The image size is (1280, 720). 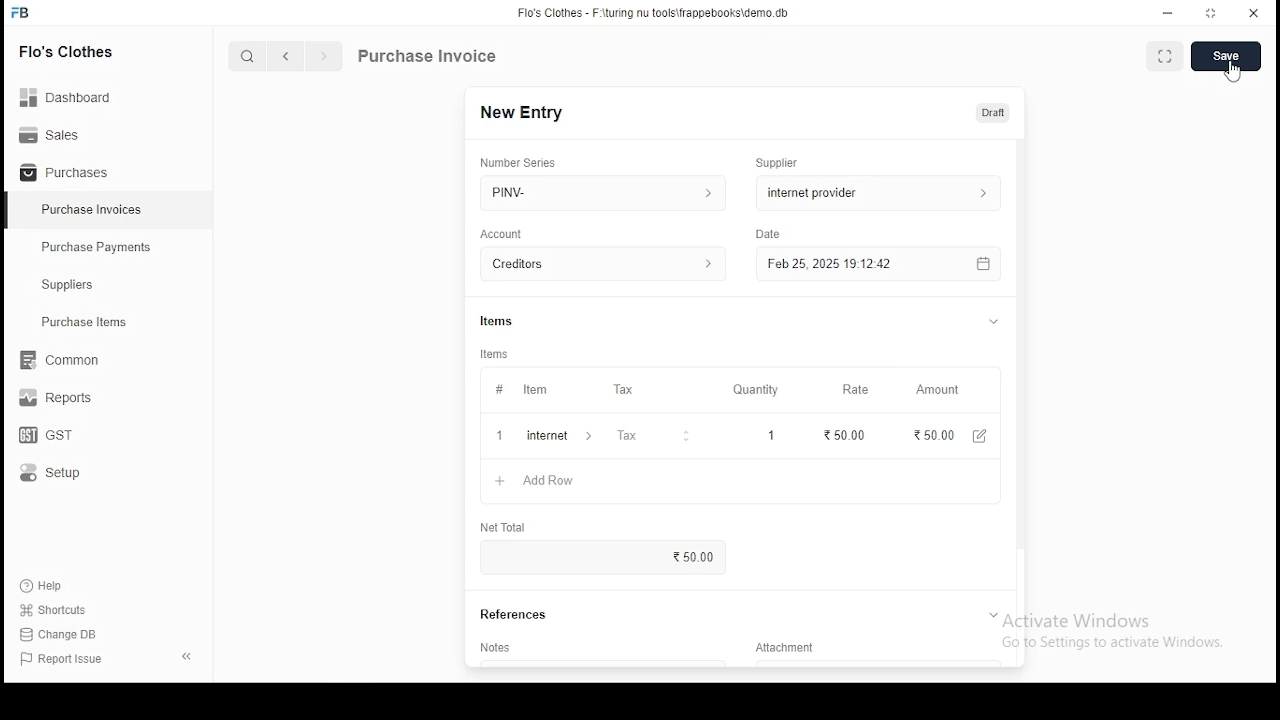 What do you see at coordinates (58, 400) in the screenshot?
I see `reports` at bounding box center [58, 400].